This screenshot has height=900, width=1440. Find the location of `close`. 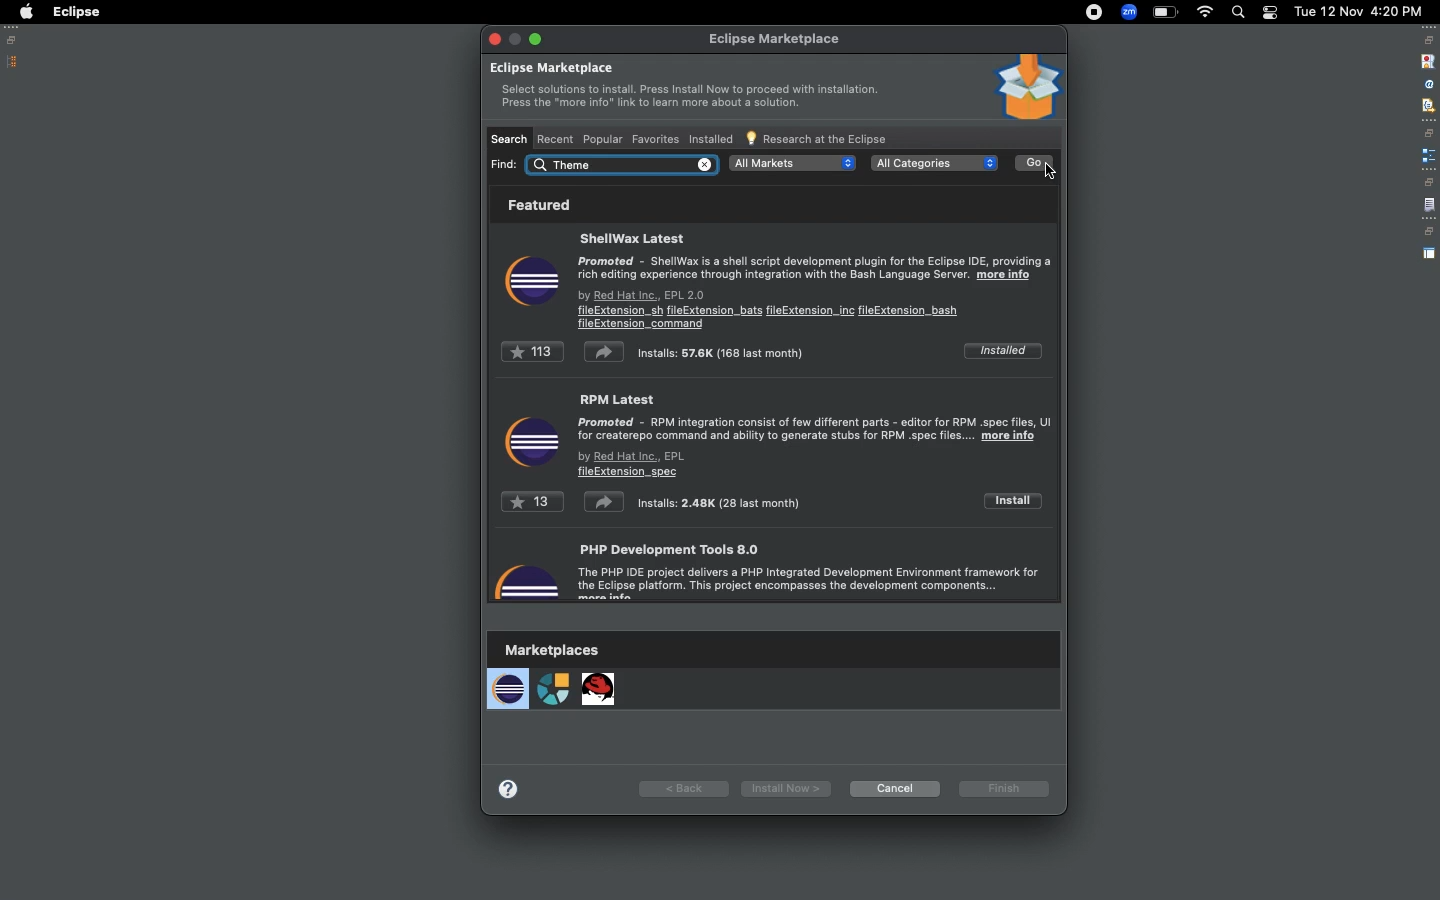

close is located at coordinates (494, 38).